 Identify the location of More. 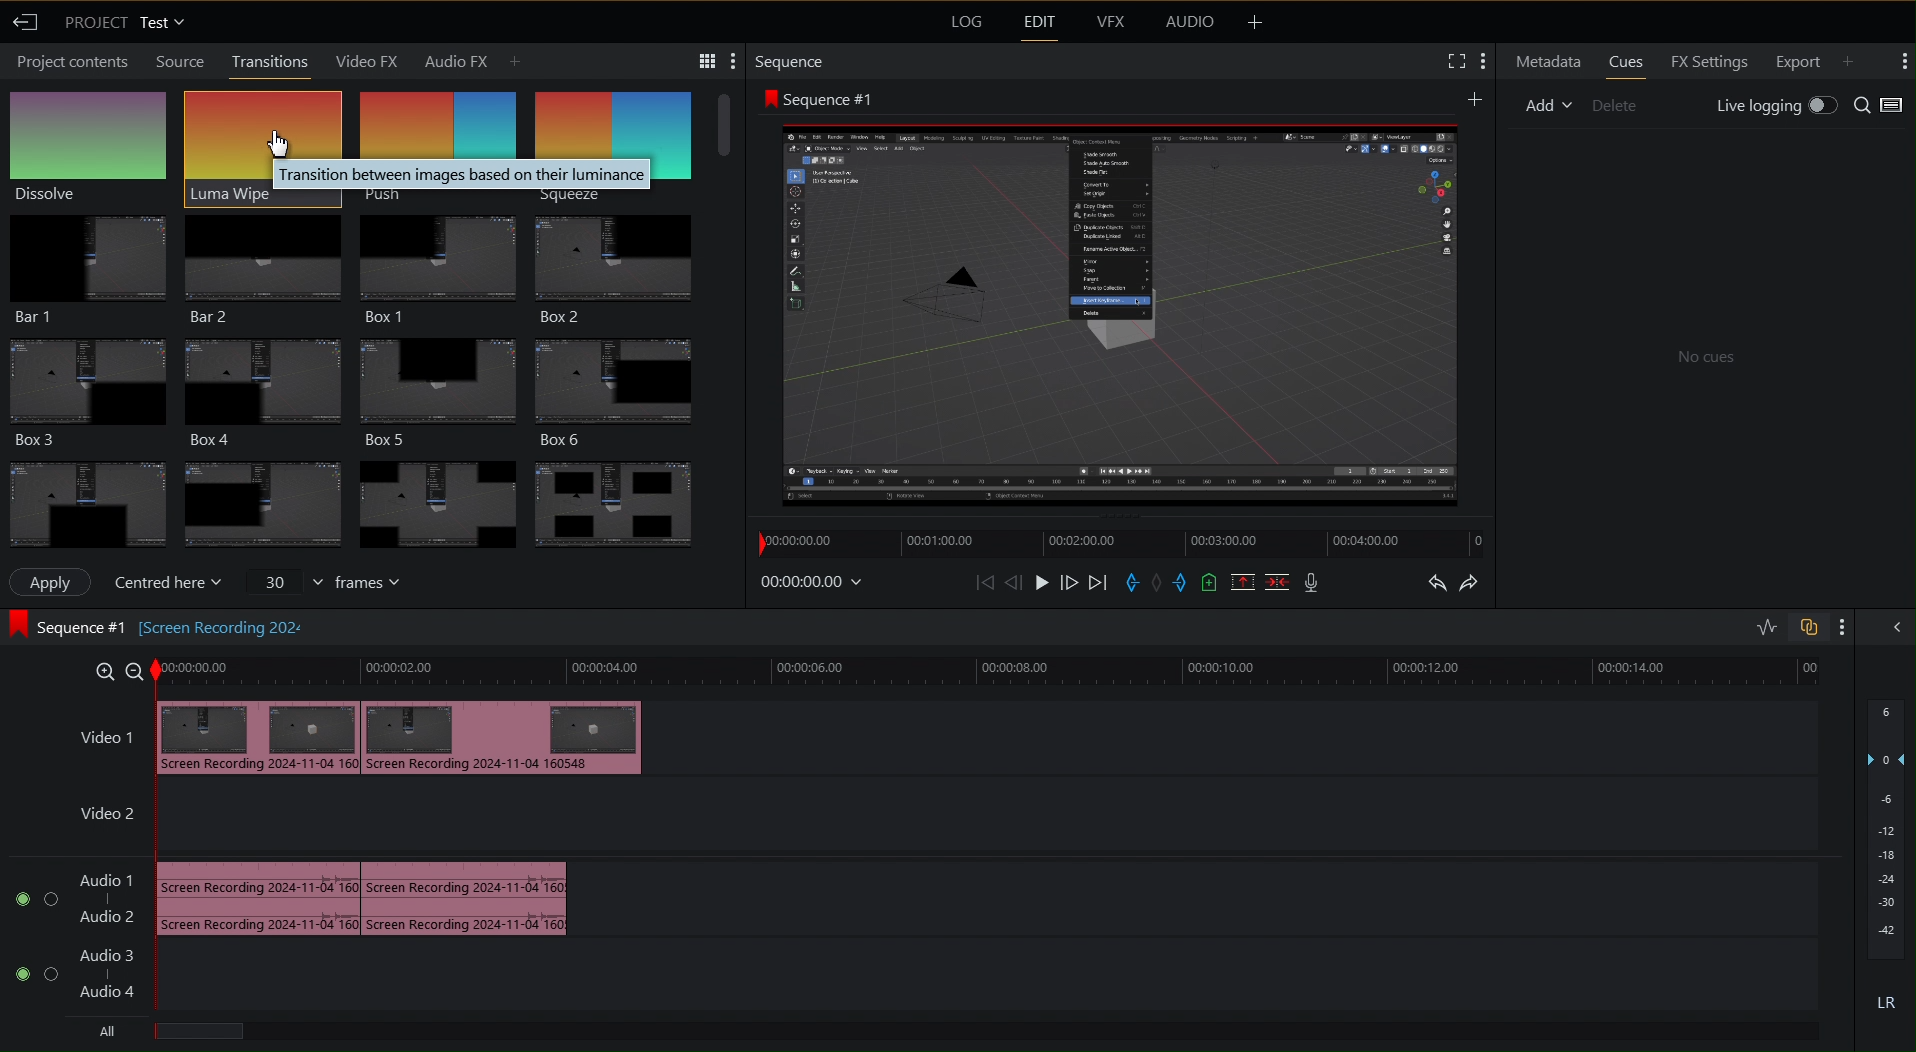
(1904, 63).